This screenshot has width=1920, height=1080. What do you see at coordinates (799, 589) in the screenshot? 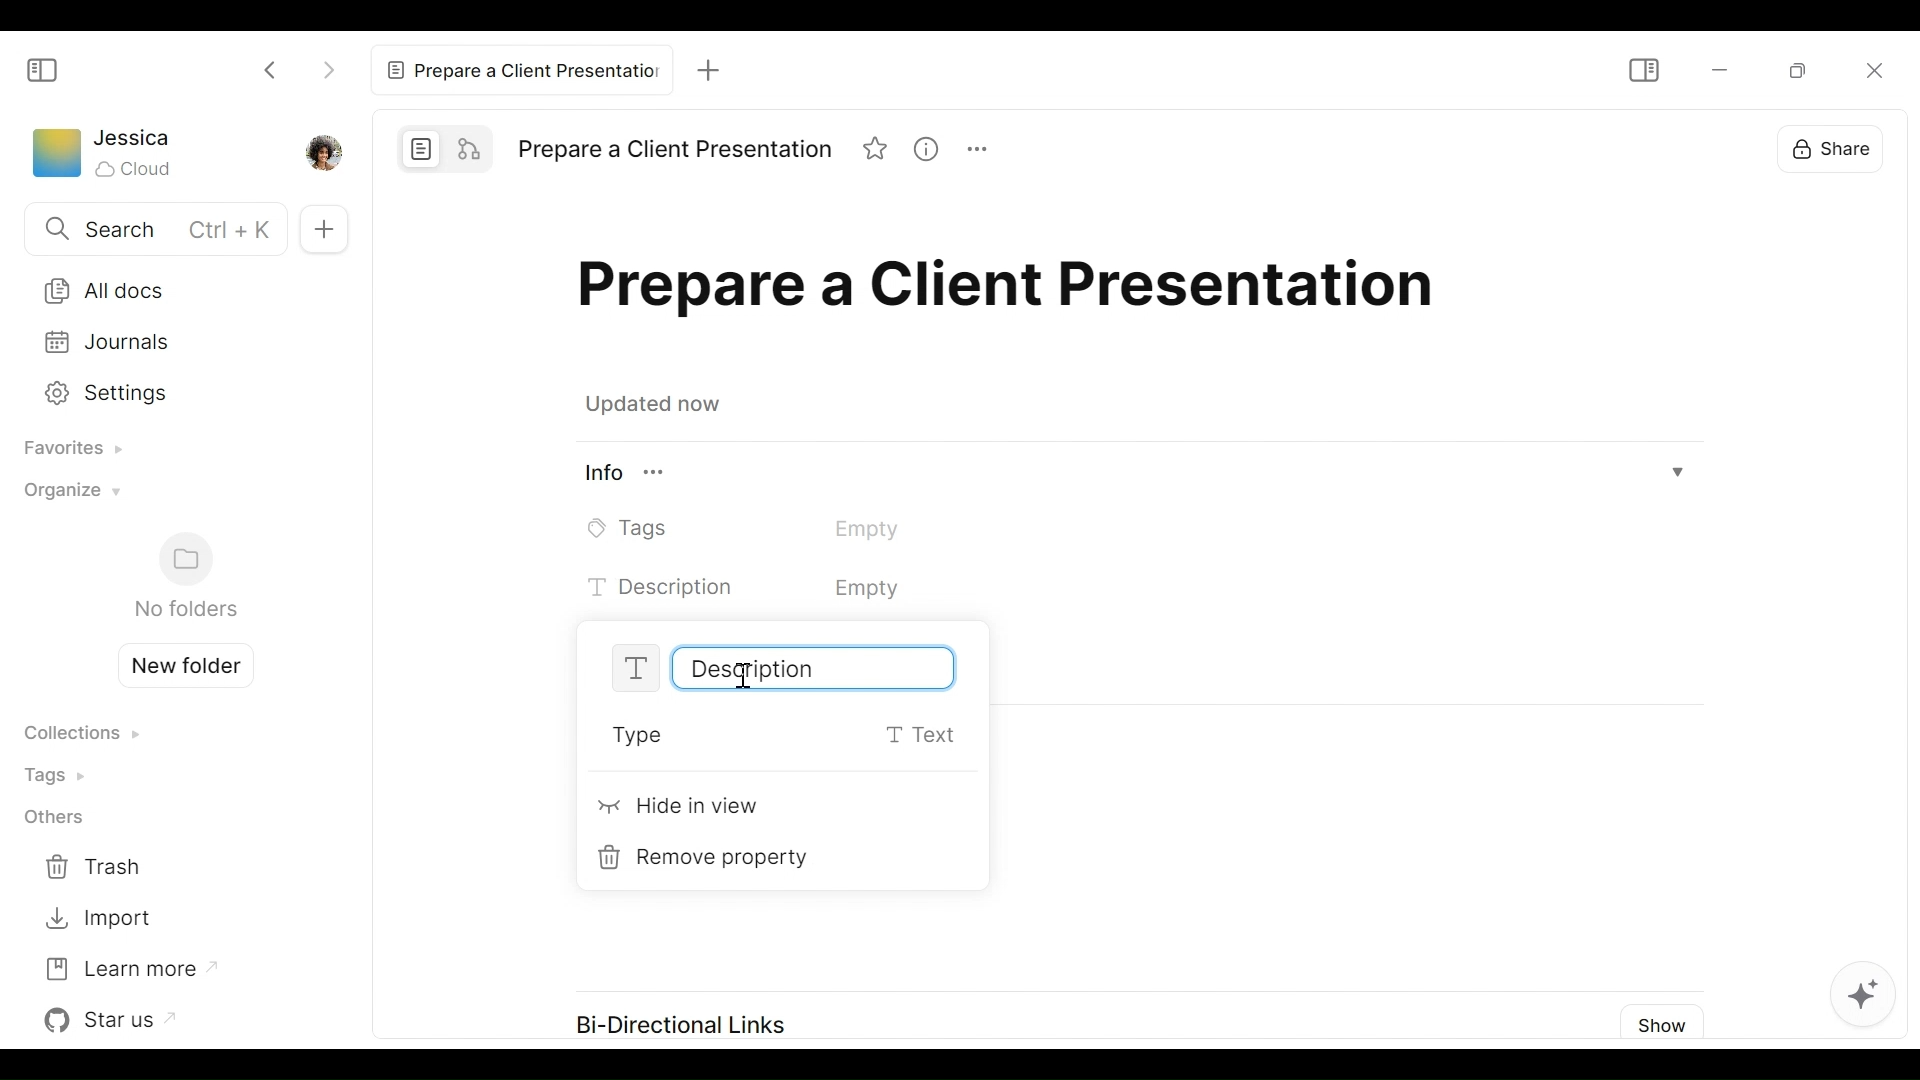
I see `Text` at bounding box center [799, 589].